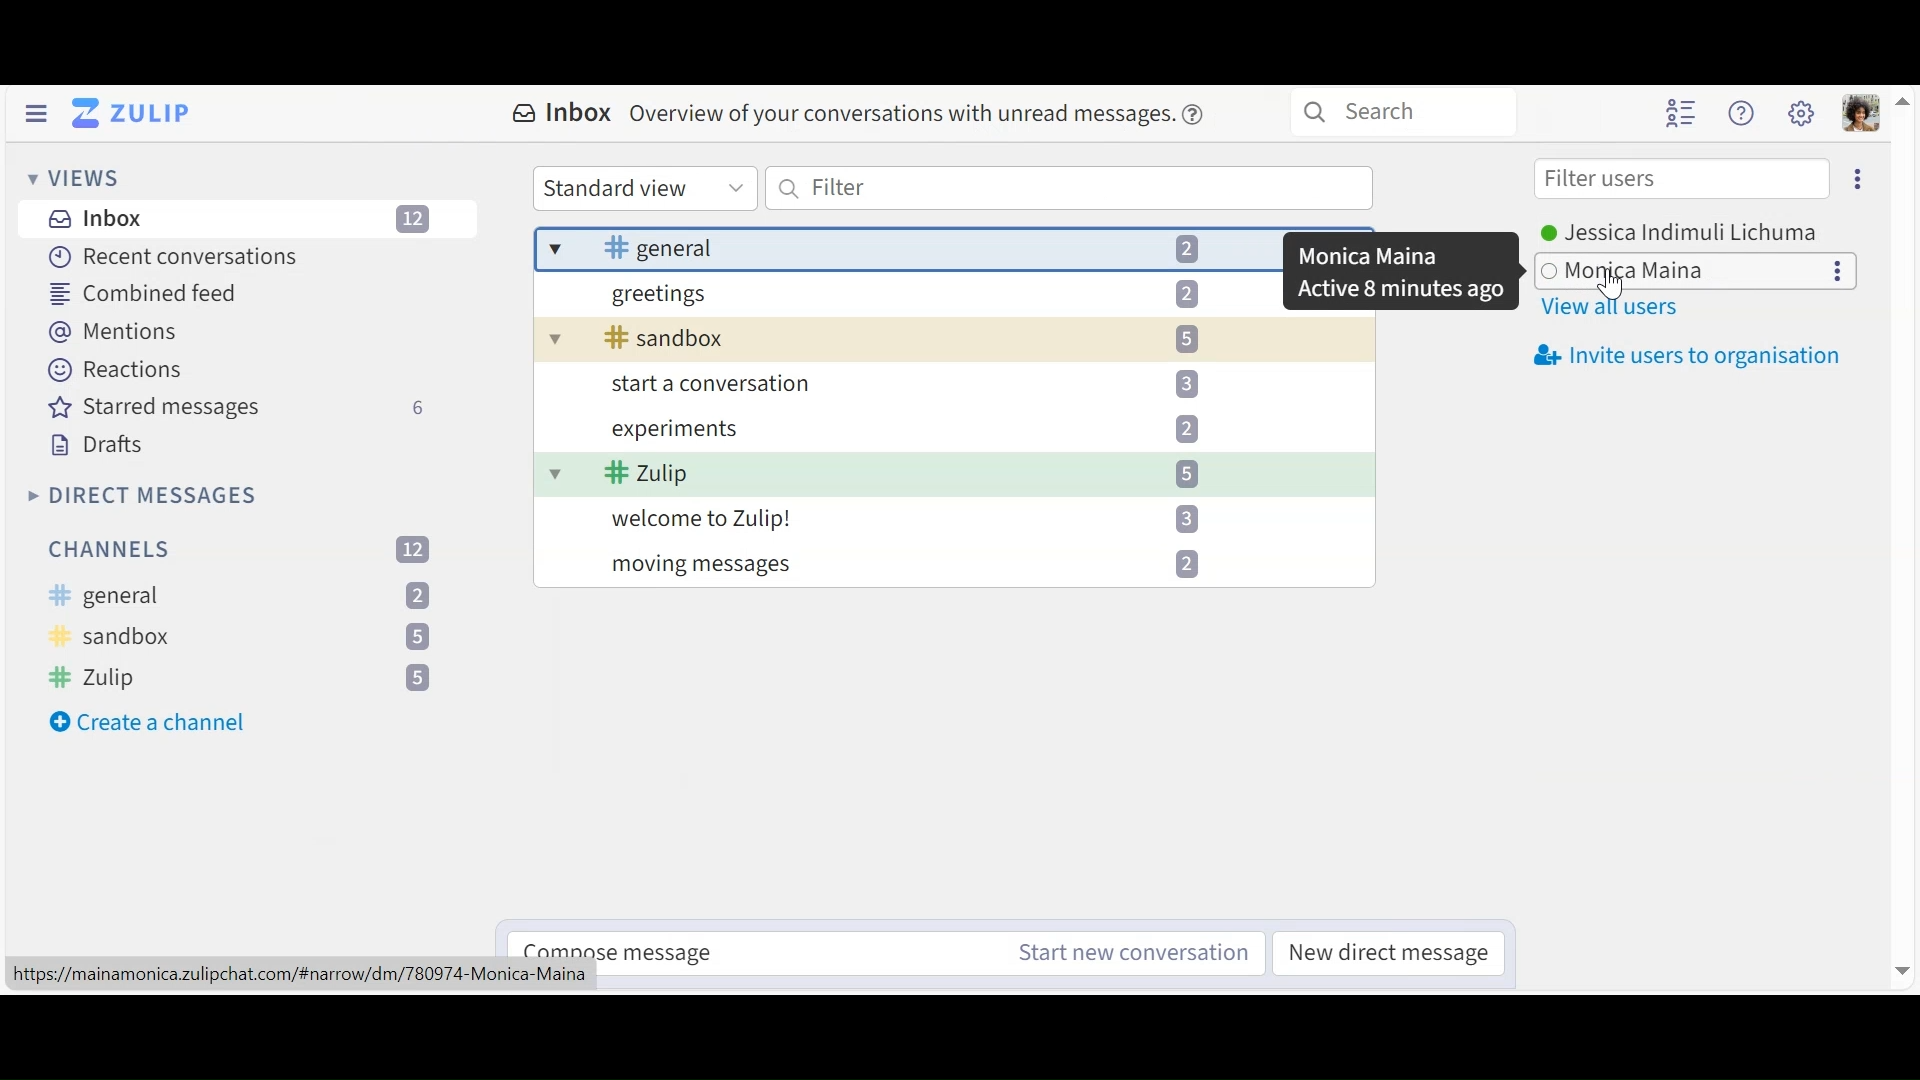 The height and width of the screenshot is (1080, 1920). I want to click on Filter channels, so click(226, 547).